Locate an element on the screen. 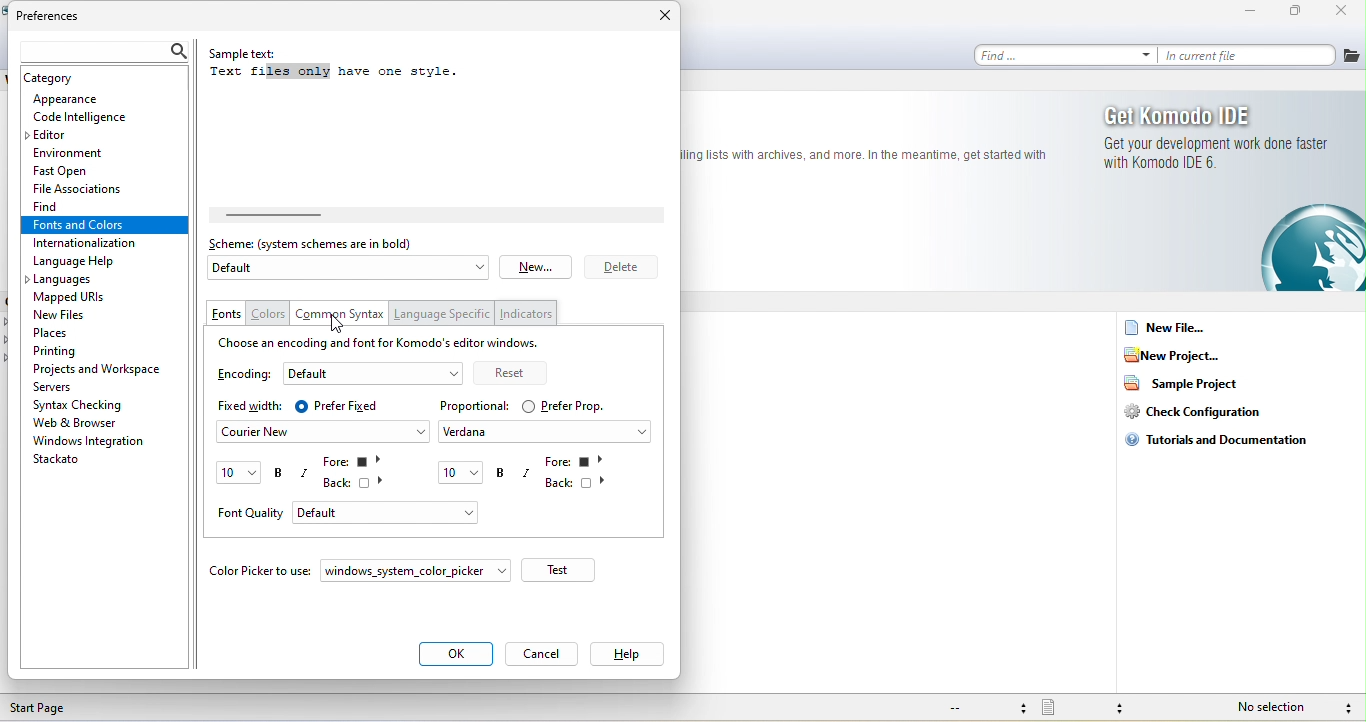  cursor movement is located at coordinates (339, 325).